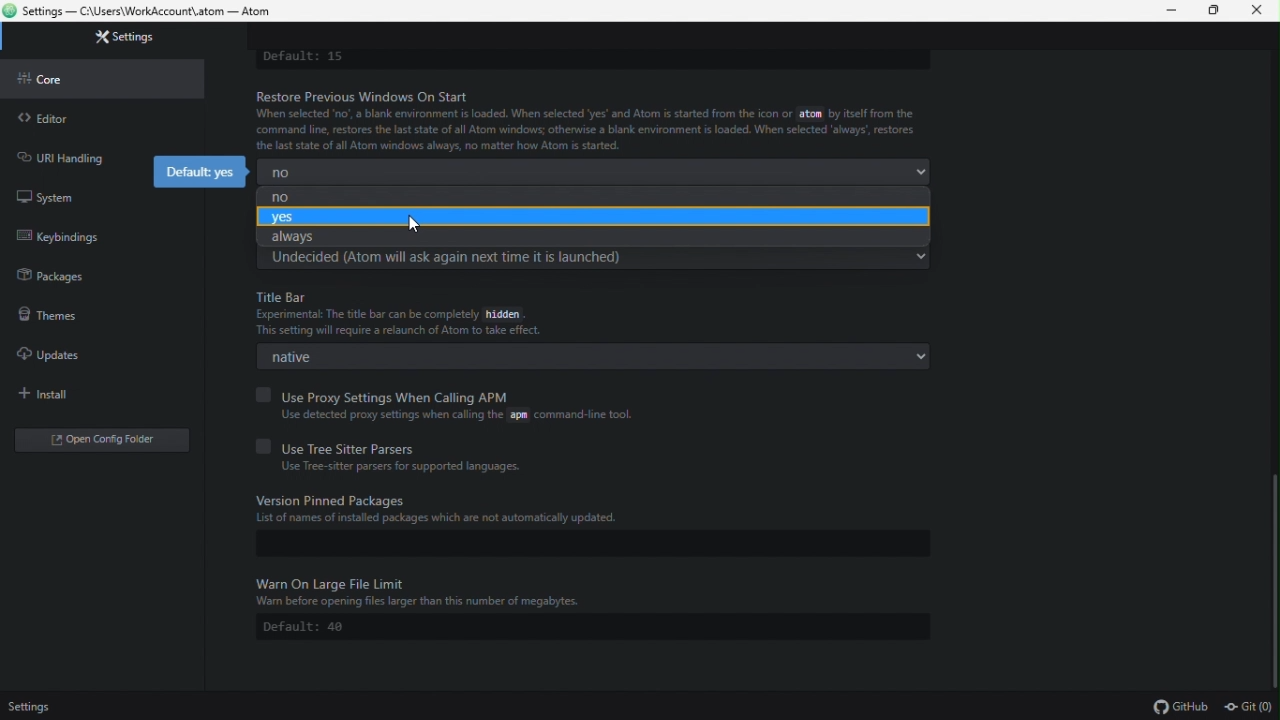 The height and width of the screenshot is (720, 1280). What do you see at coordinates (64, 319) in the screenshot?
I see `Themes` at bounding box center [64, 319].